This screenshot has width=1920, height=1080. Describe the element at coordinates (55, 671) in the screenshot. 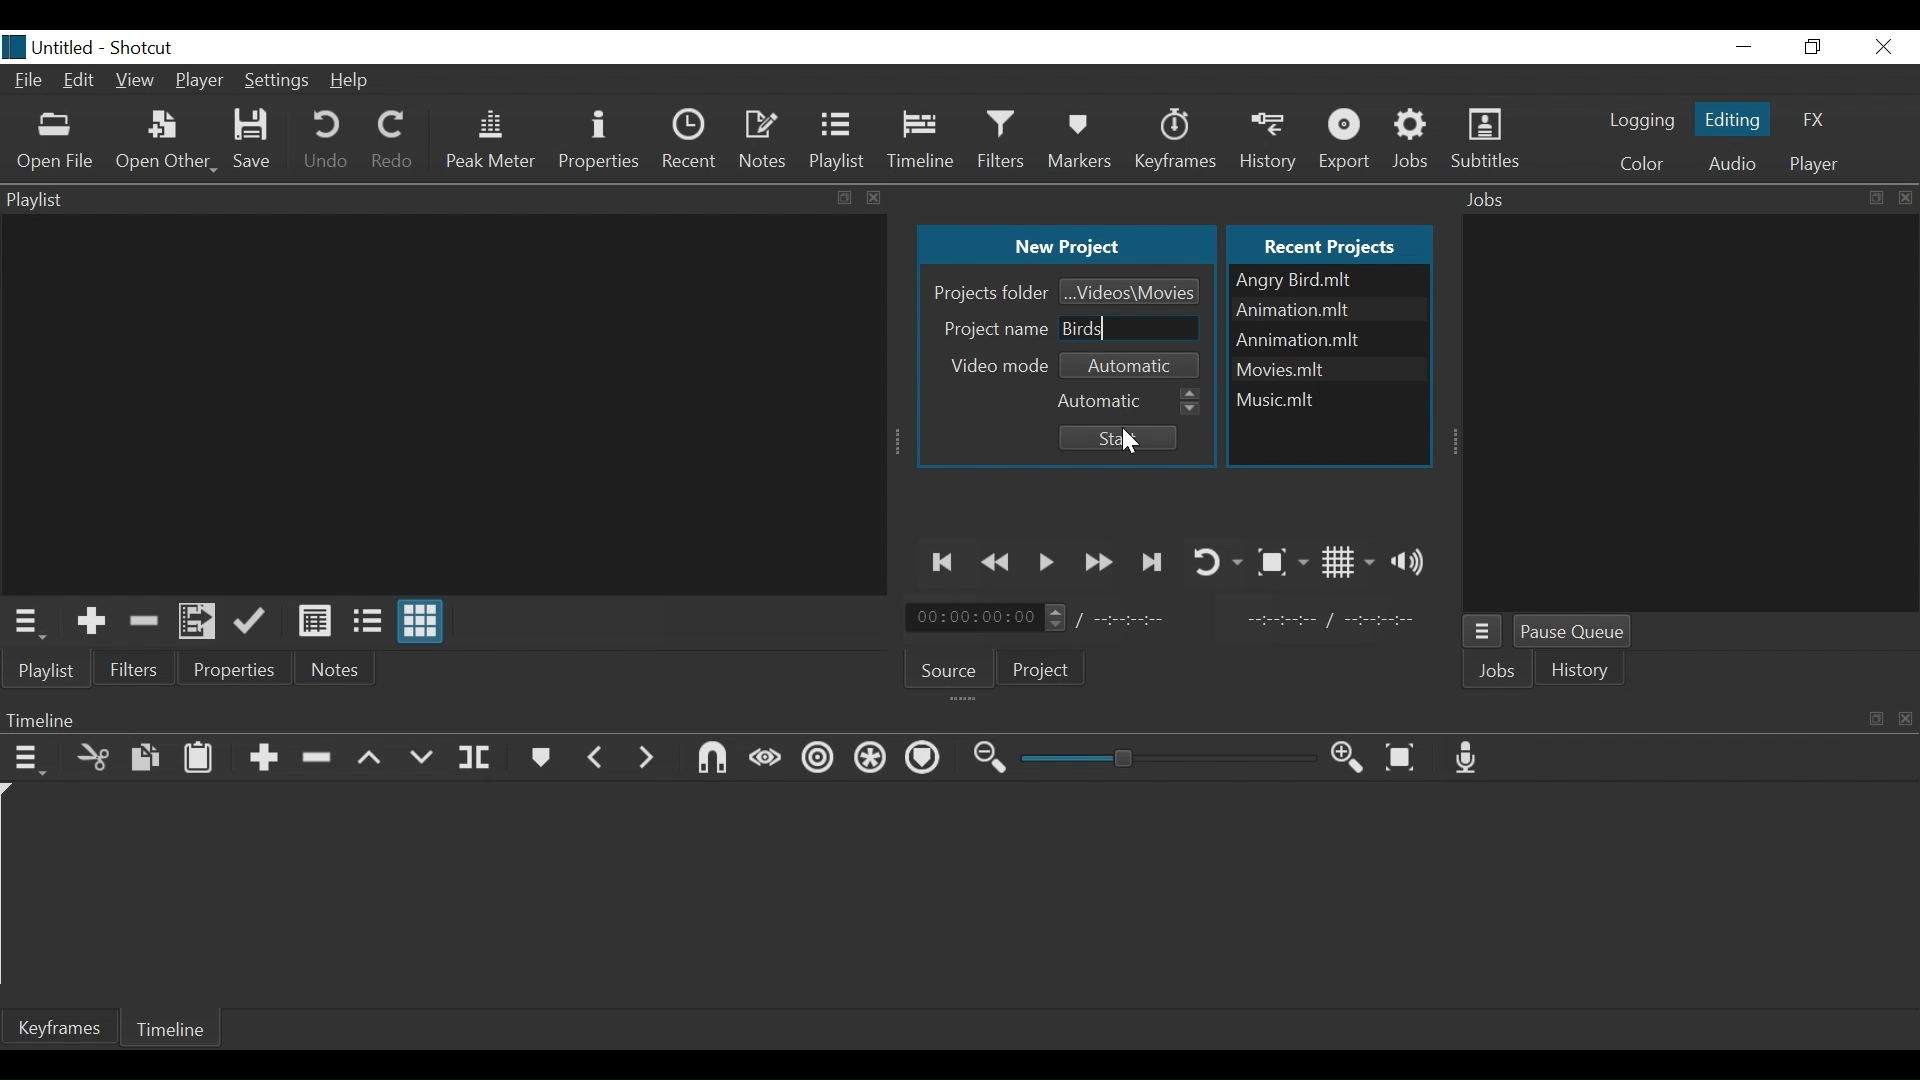

I see `Playlist menu` at that location.